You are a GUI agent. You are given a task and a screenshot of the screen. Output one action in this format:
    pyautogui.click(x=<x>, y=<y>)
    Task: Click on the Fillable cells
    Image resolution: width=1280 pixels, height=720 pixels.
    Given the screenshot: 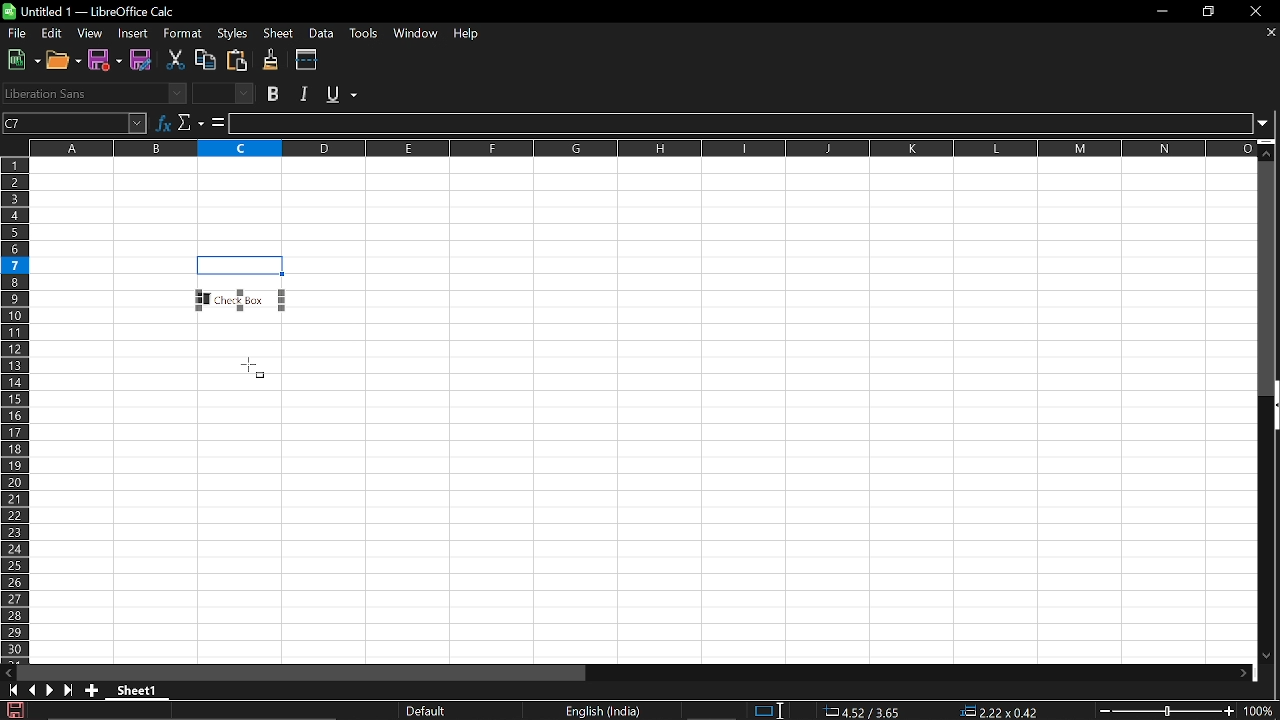 What is the action you would take?
    pyautogui.click(x=776, y=458)
    